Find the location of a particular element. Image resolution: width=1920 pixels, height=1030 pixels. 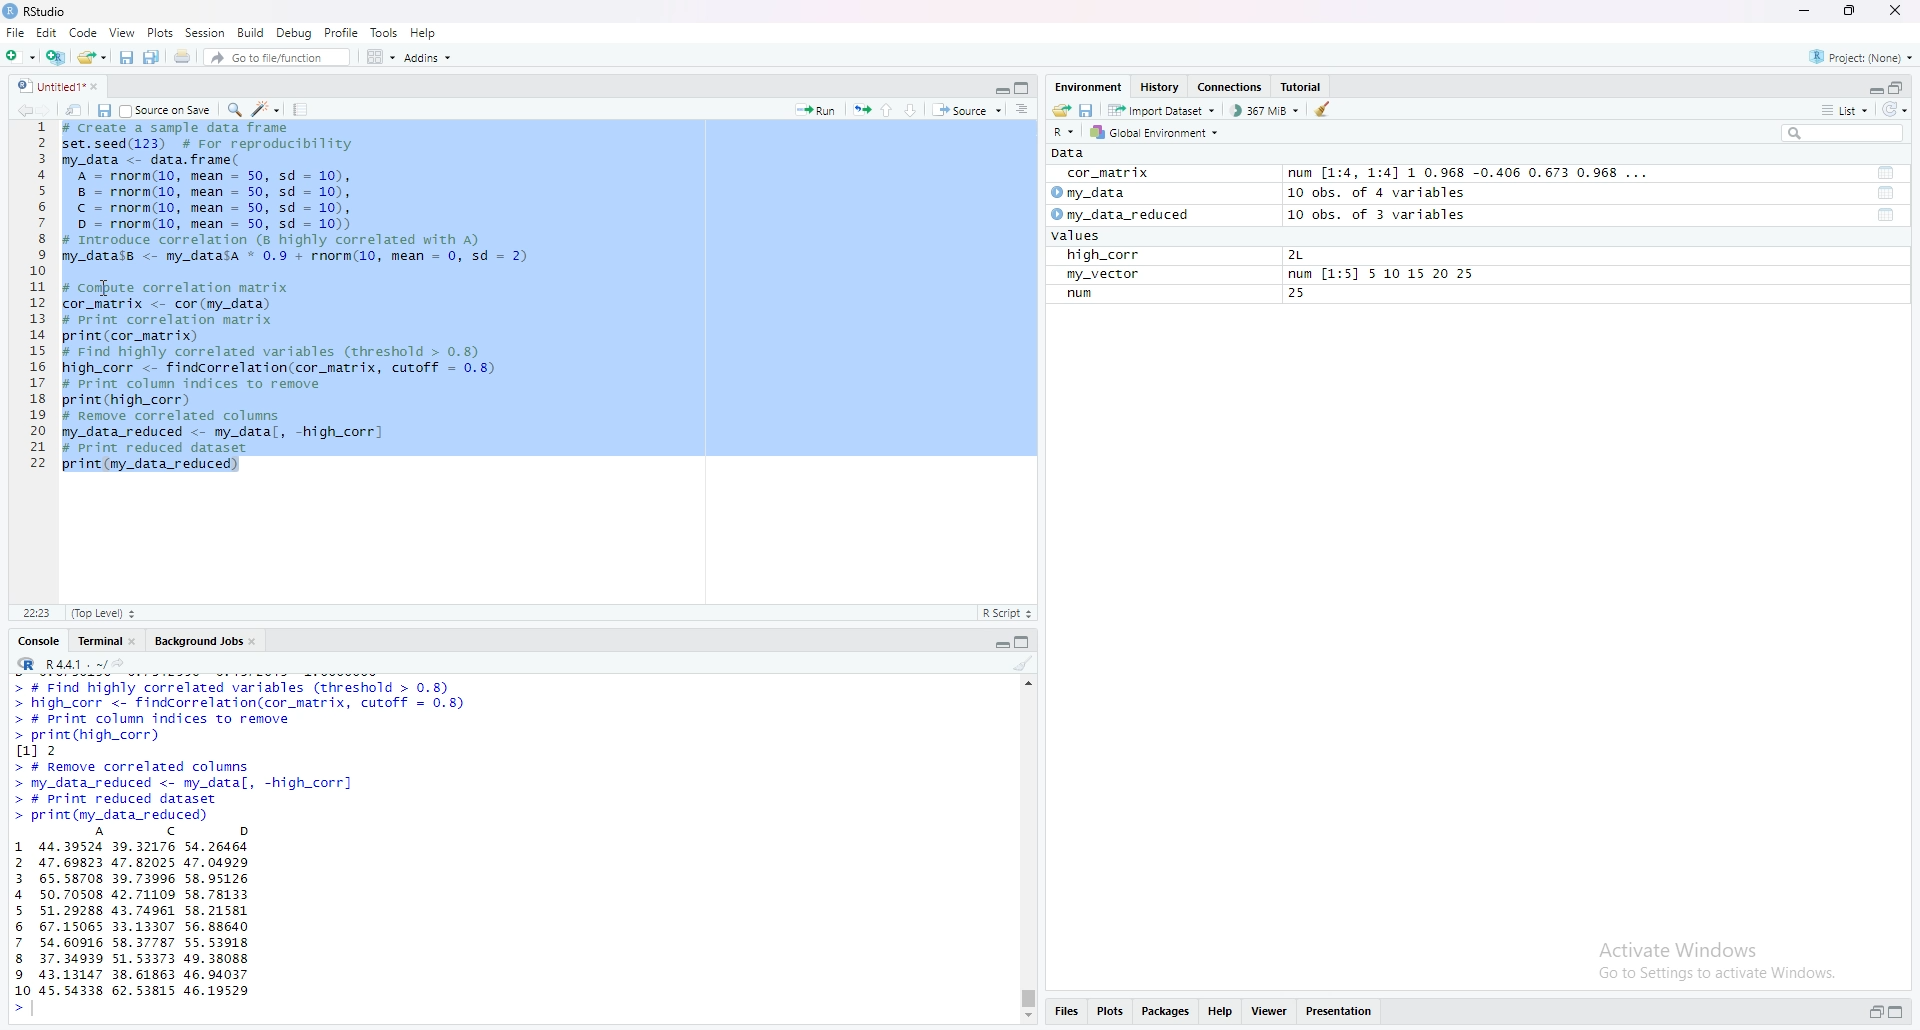

share is located at coordinates (76, 110).